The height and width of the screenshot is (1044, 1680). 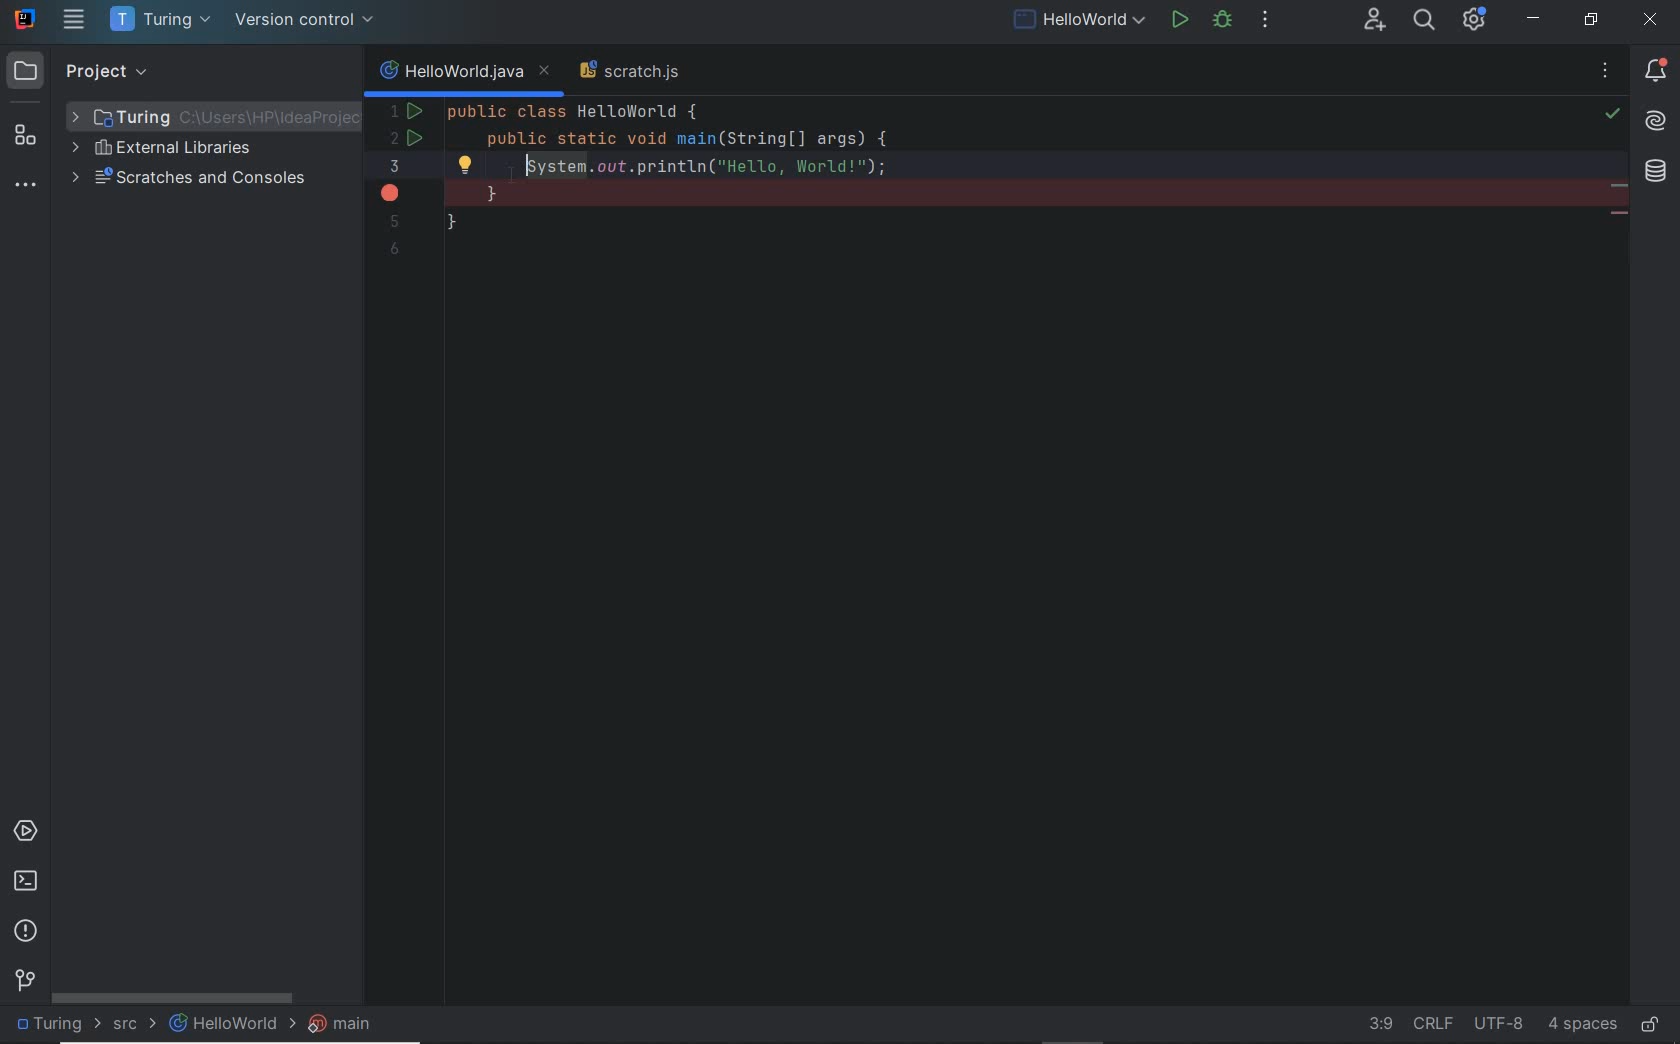 I want to click on line separator, so click(x=1435, y=1022).